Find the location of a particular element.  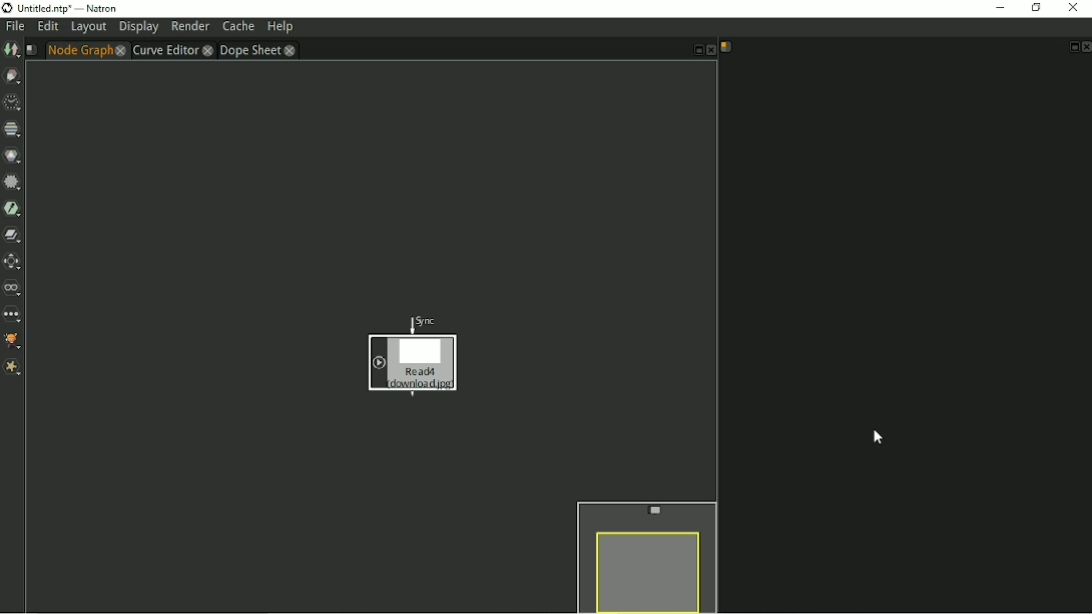

Float pane is located at coordinates (1072, 47).